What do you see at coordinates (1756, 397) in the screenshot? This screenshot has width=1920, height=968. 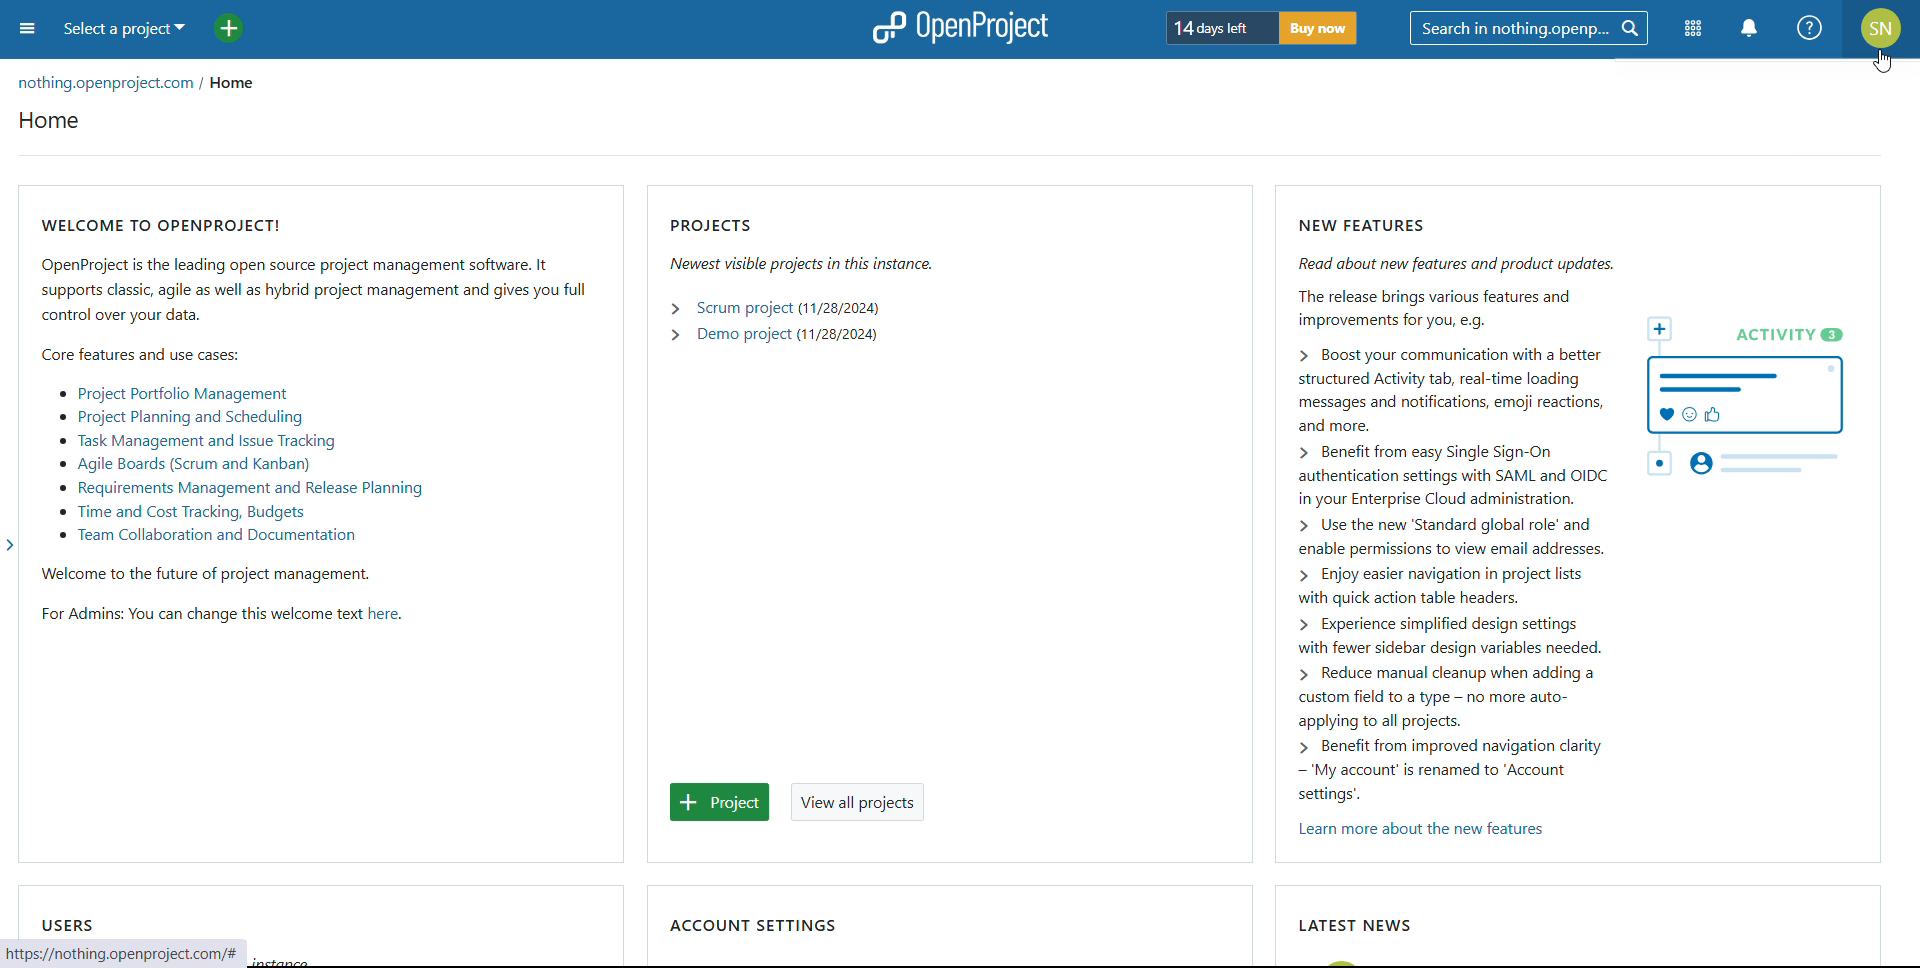 I see `+ ACTIVITY 3` at bounding box center [1756, 397].